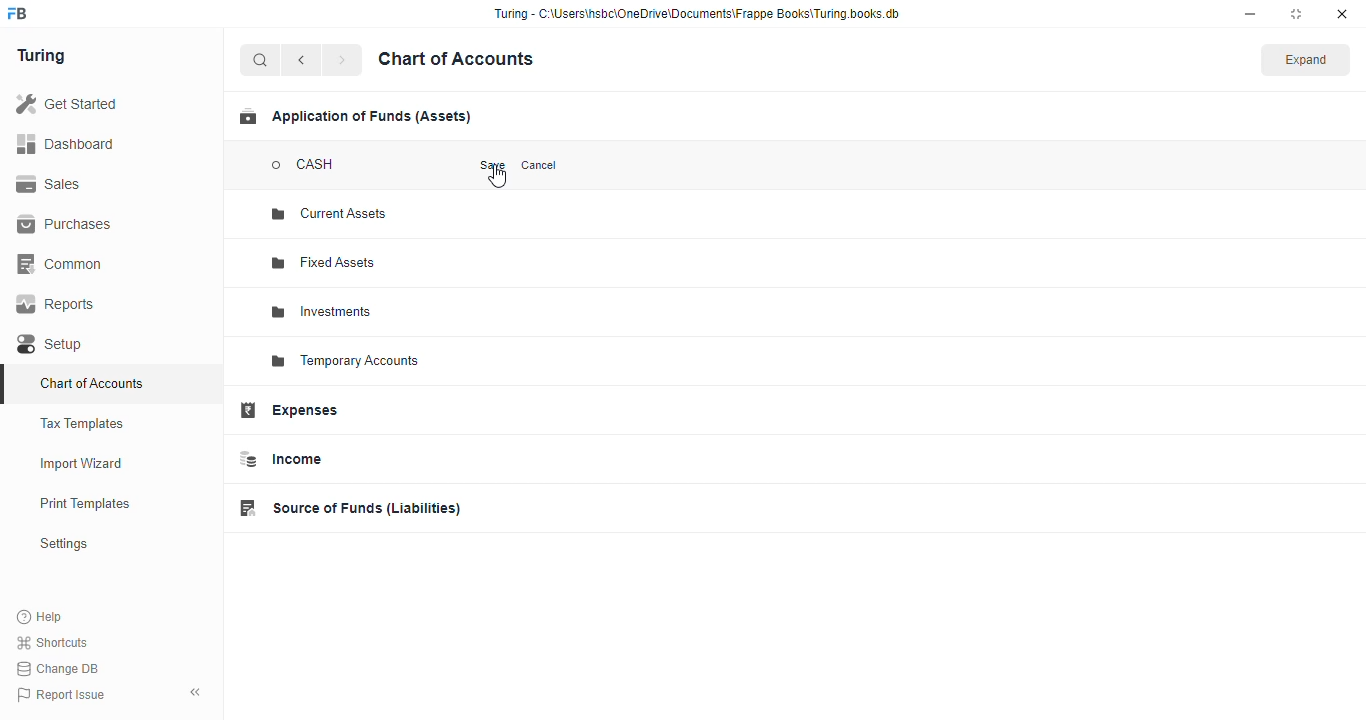 The width and height of the screenshot is (1366, 720). I want to click on sales, so click(49, 184).